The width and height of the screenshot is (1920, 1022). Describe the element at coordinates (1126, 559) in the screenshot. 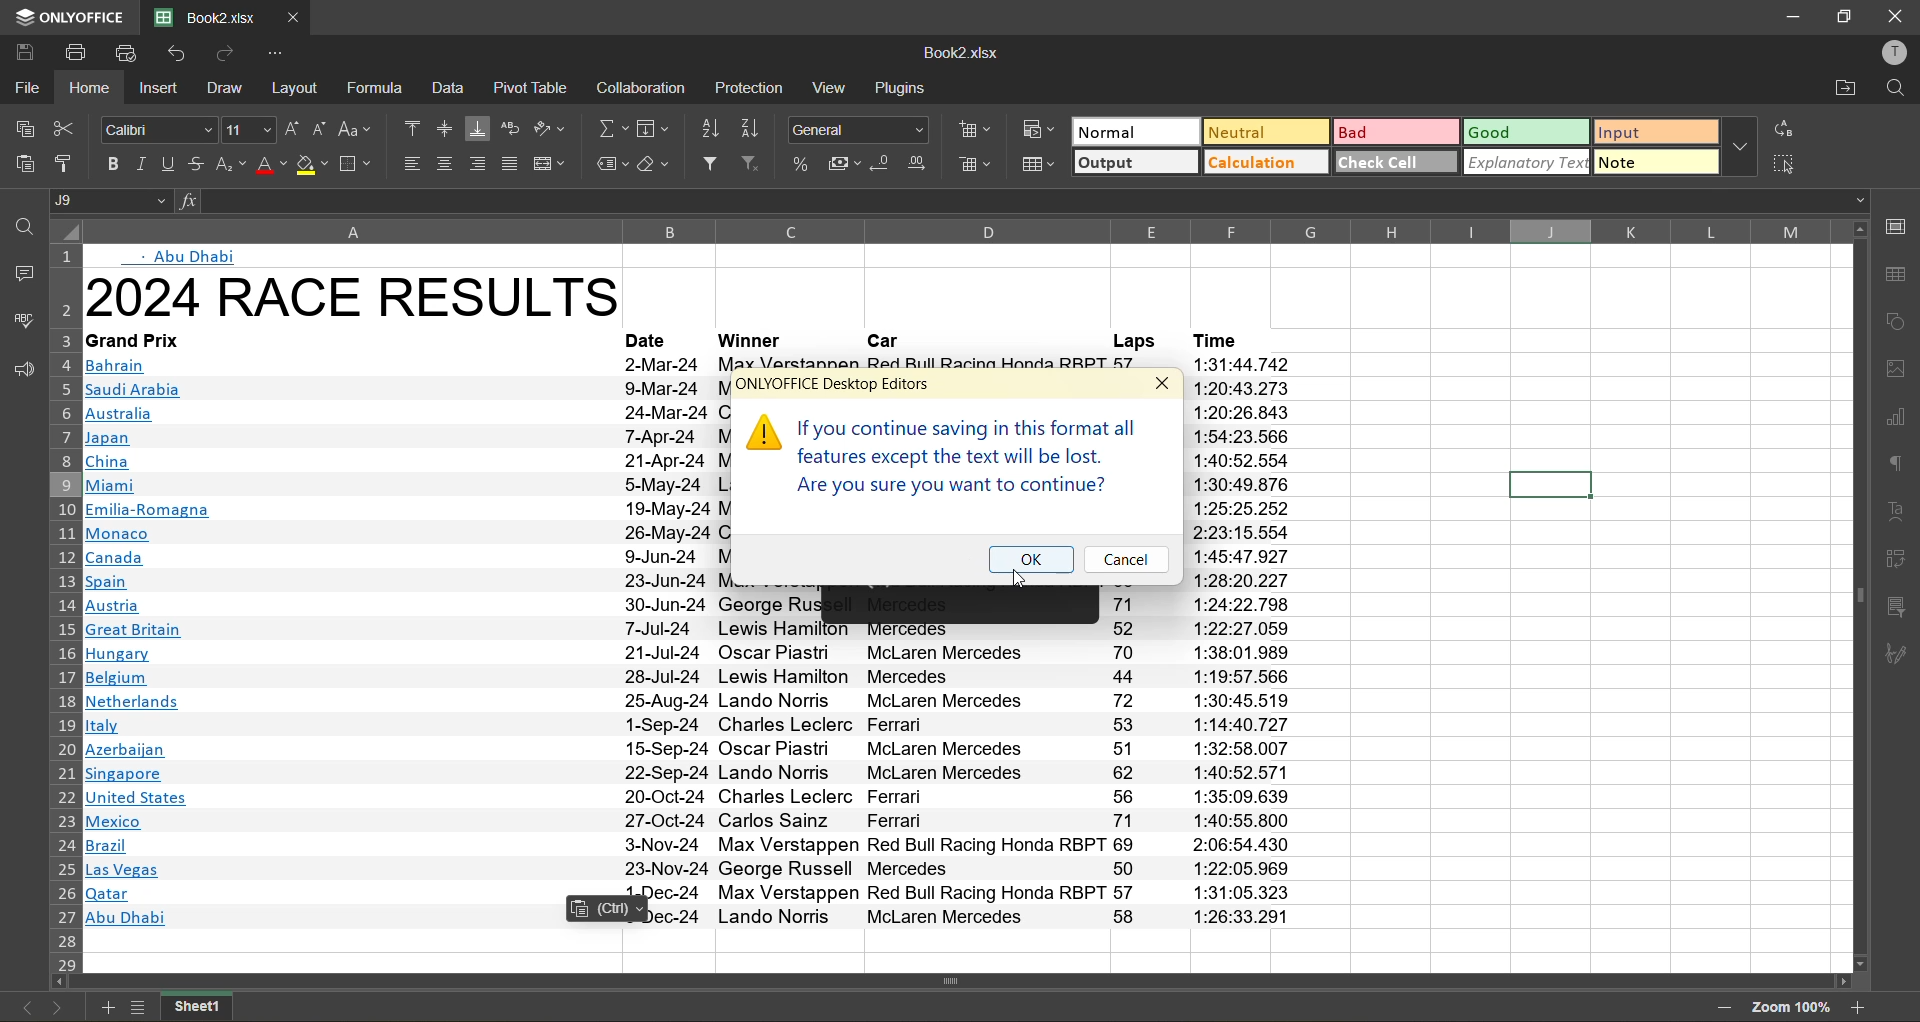

I see `cancel` at that location.